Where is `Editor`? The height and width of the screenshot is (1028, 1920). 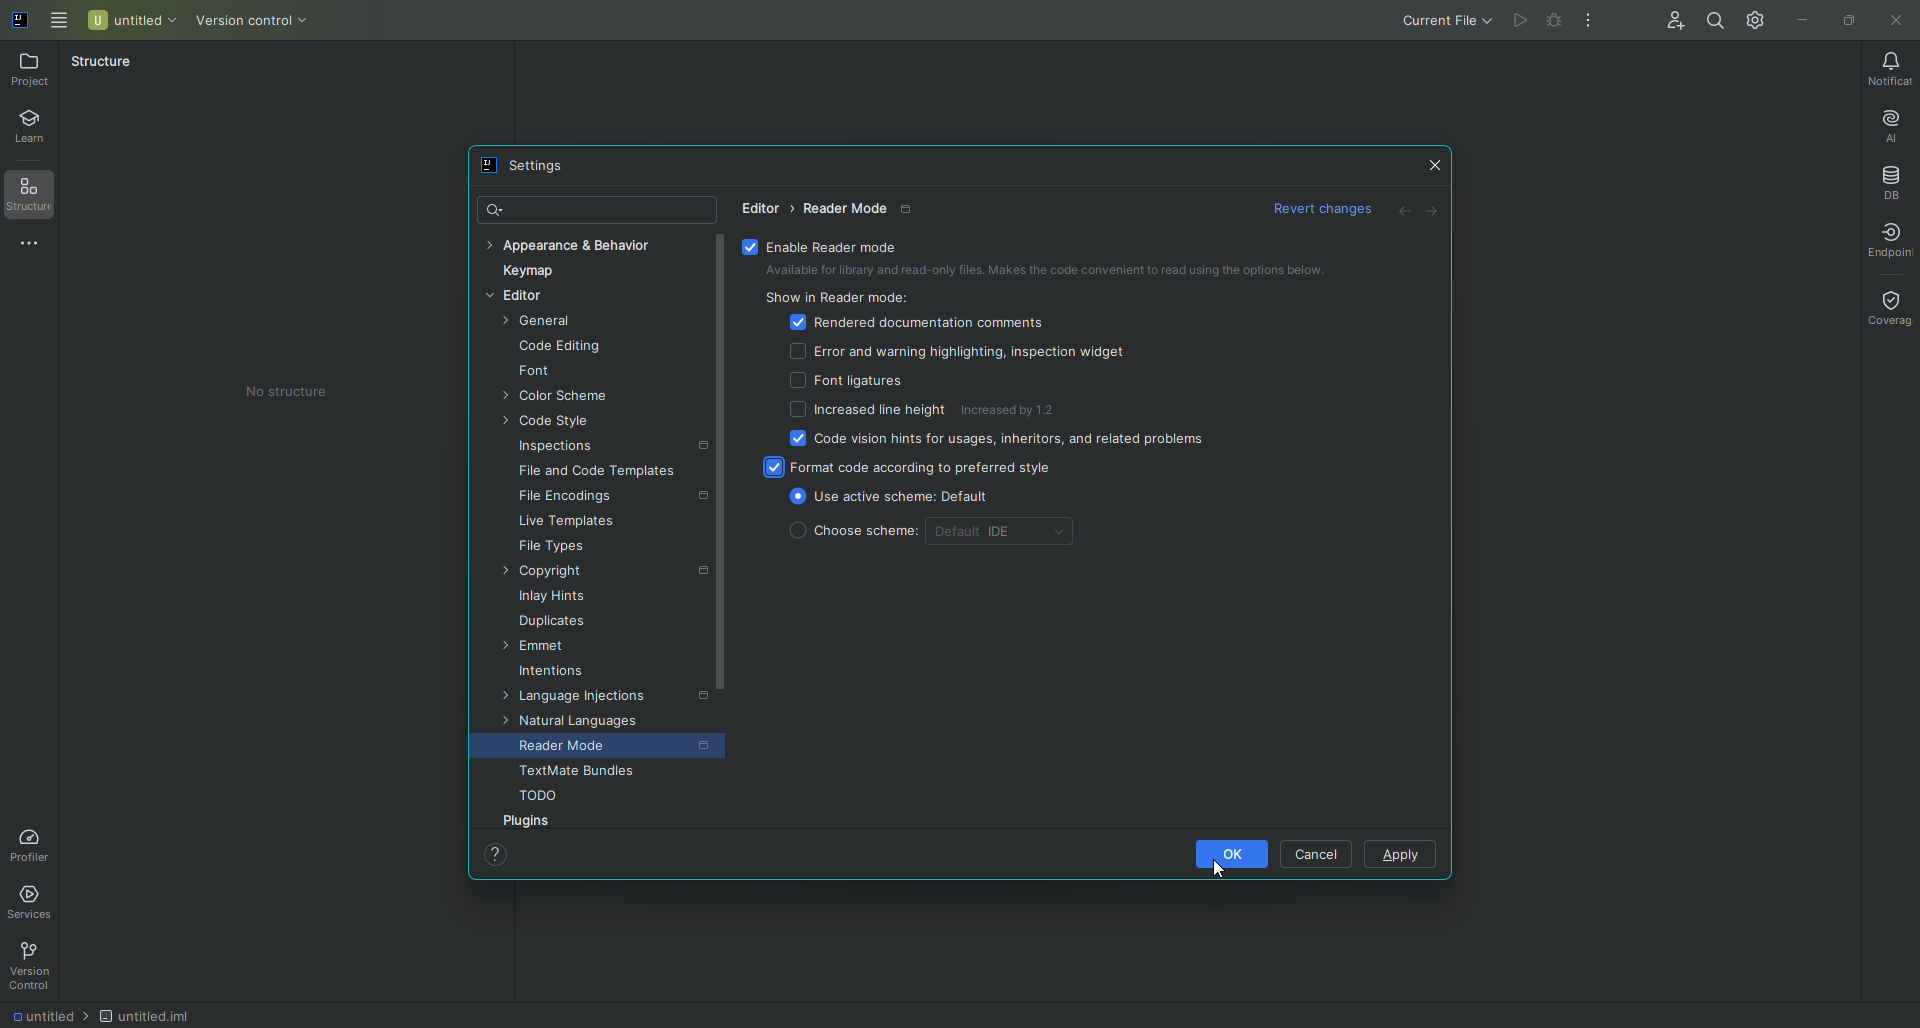 Editor is located at coordinates (764, 207).